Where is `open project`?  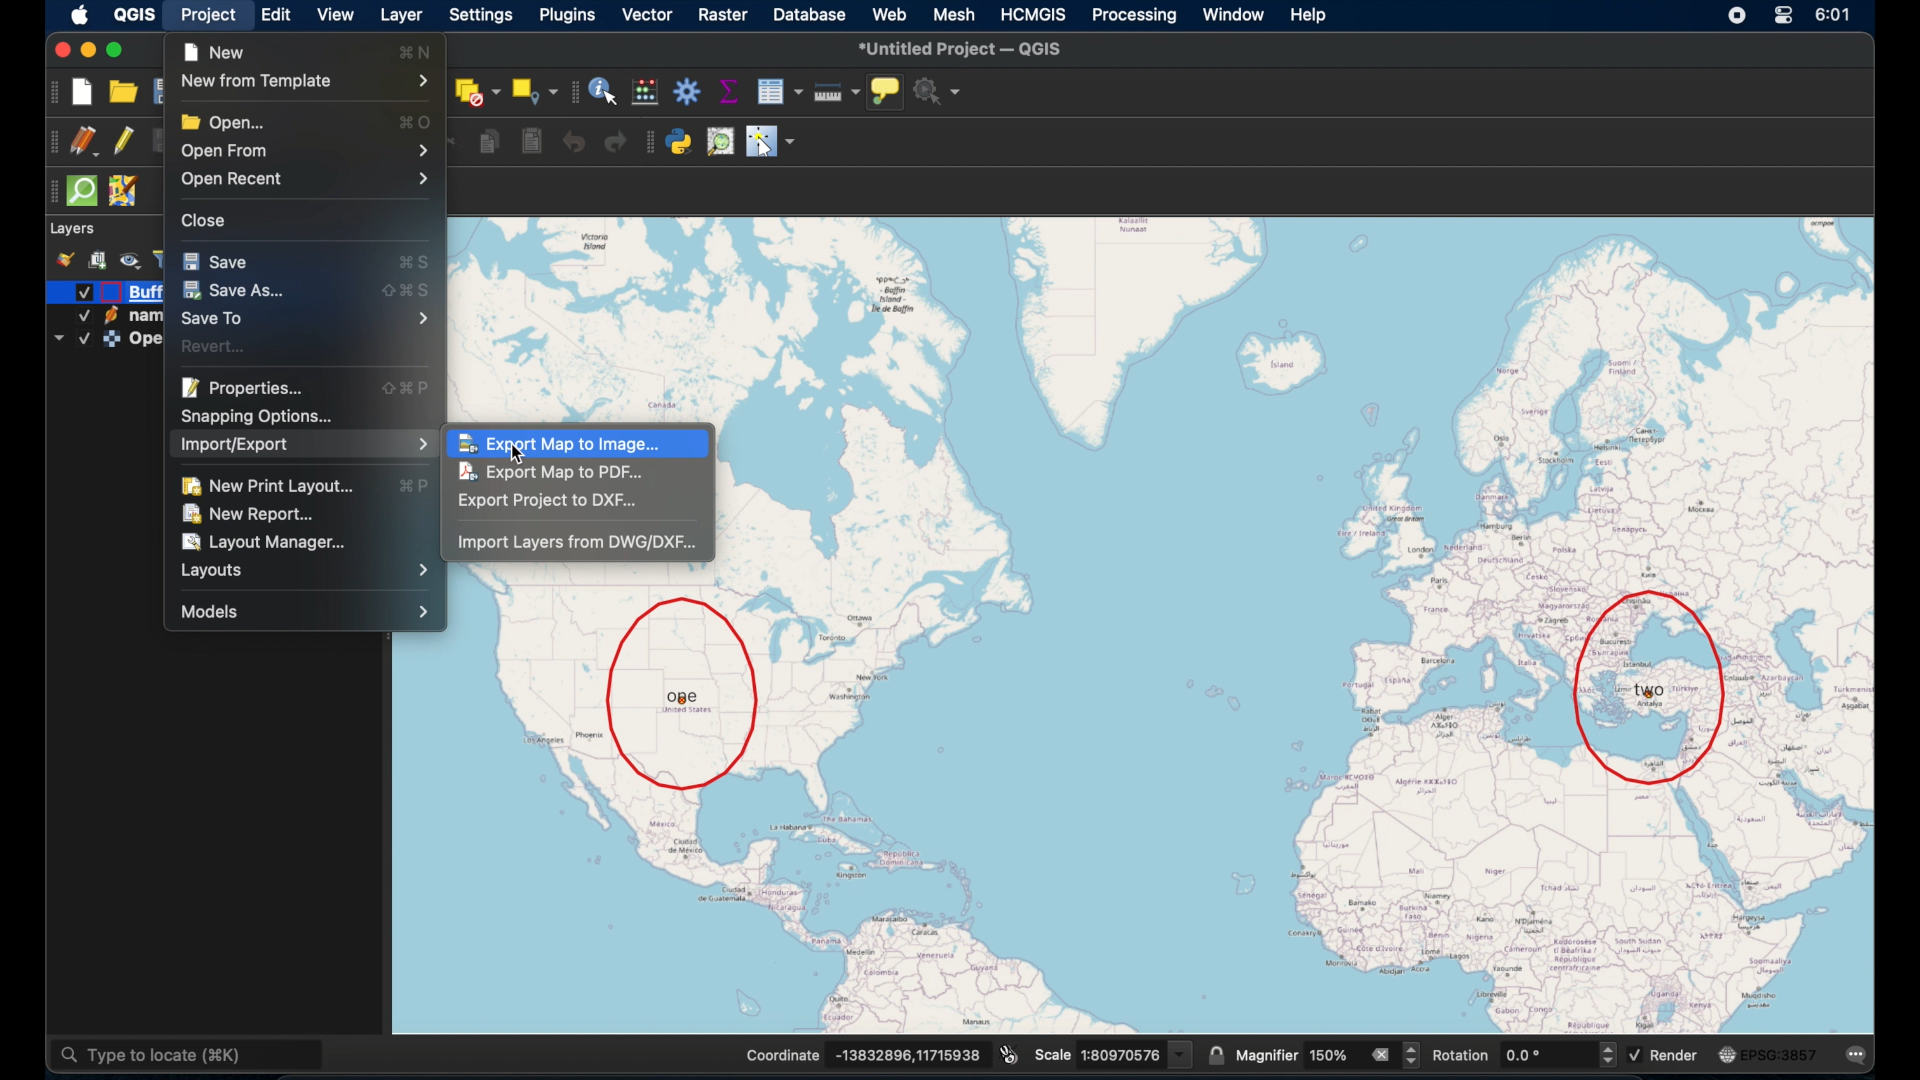
open project is located at coordinates (128, 89).